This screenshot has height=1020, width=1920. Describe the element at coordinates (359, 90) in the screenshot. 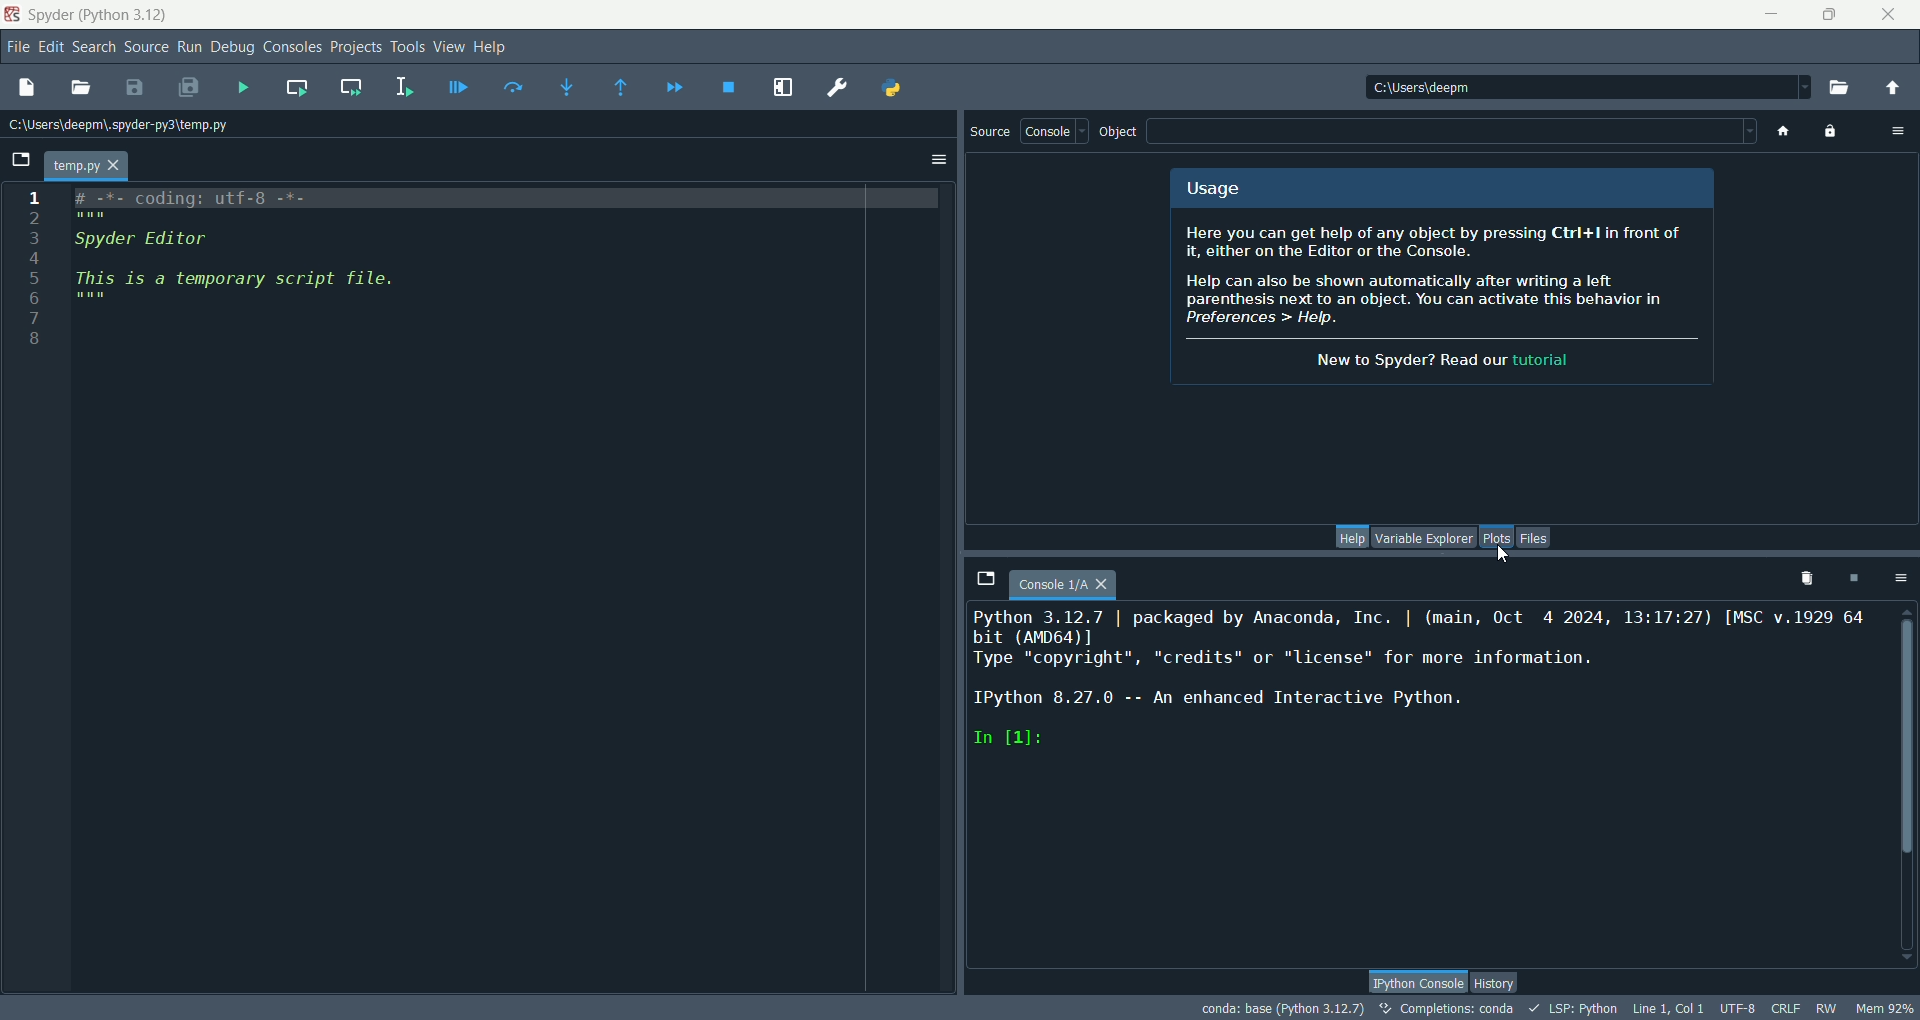

I see `run current cell and go to the next` at that location.